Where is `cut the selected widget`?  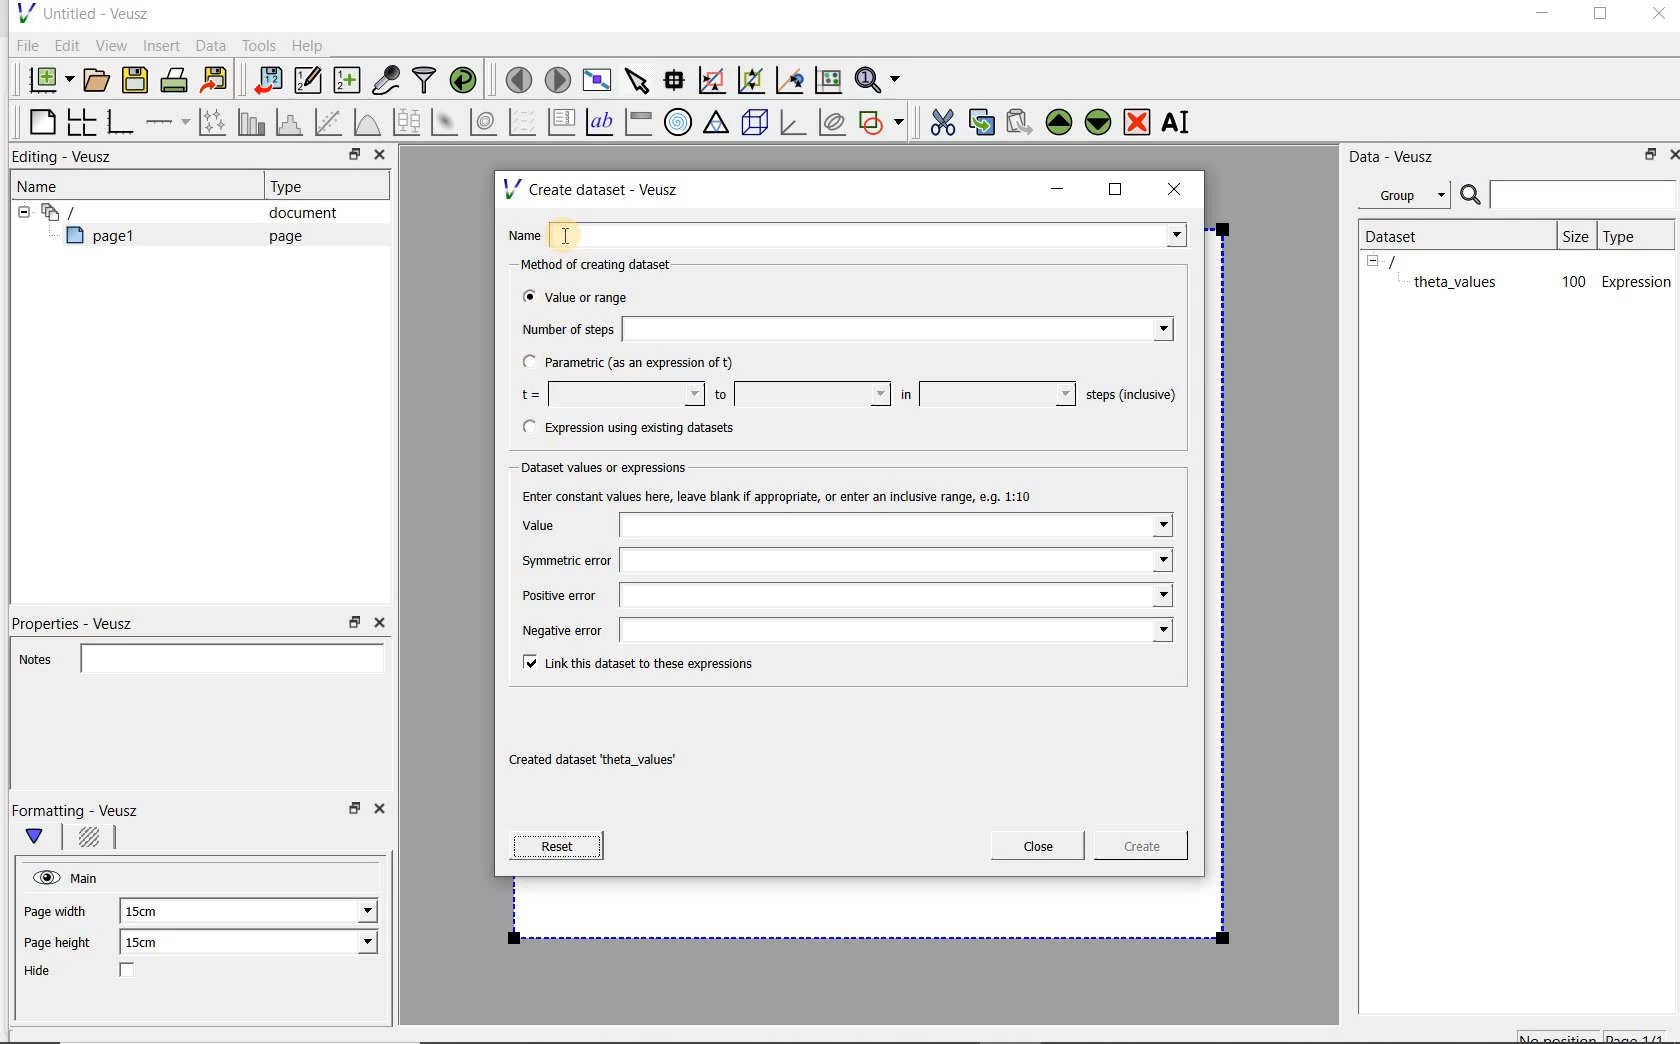
cut the selected widget is located at coordinates (939, 120).